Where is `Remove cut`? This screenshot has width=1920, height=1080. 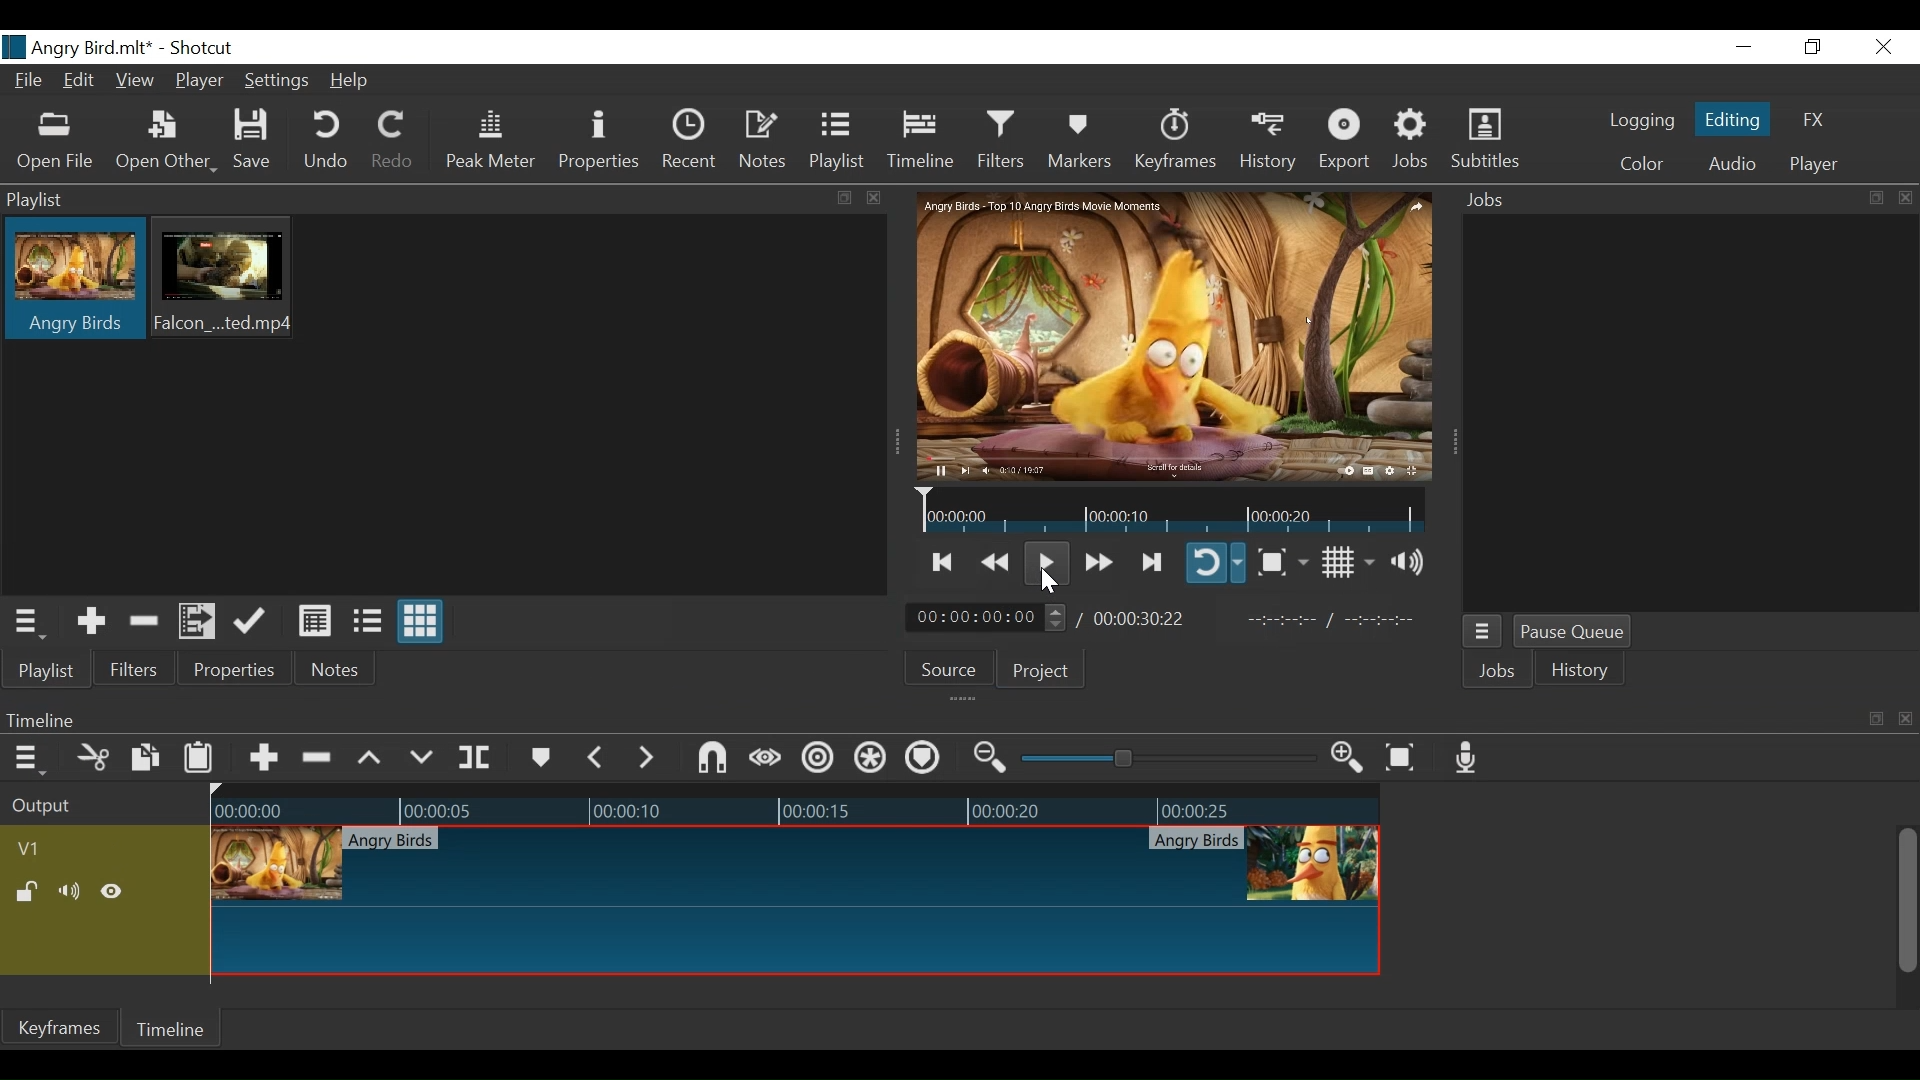 Remove cut is located at coordinates (145, 621).